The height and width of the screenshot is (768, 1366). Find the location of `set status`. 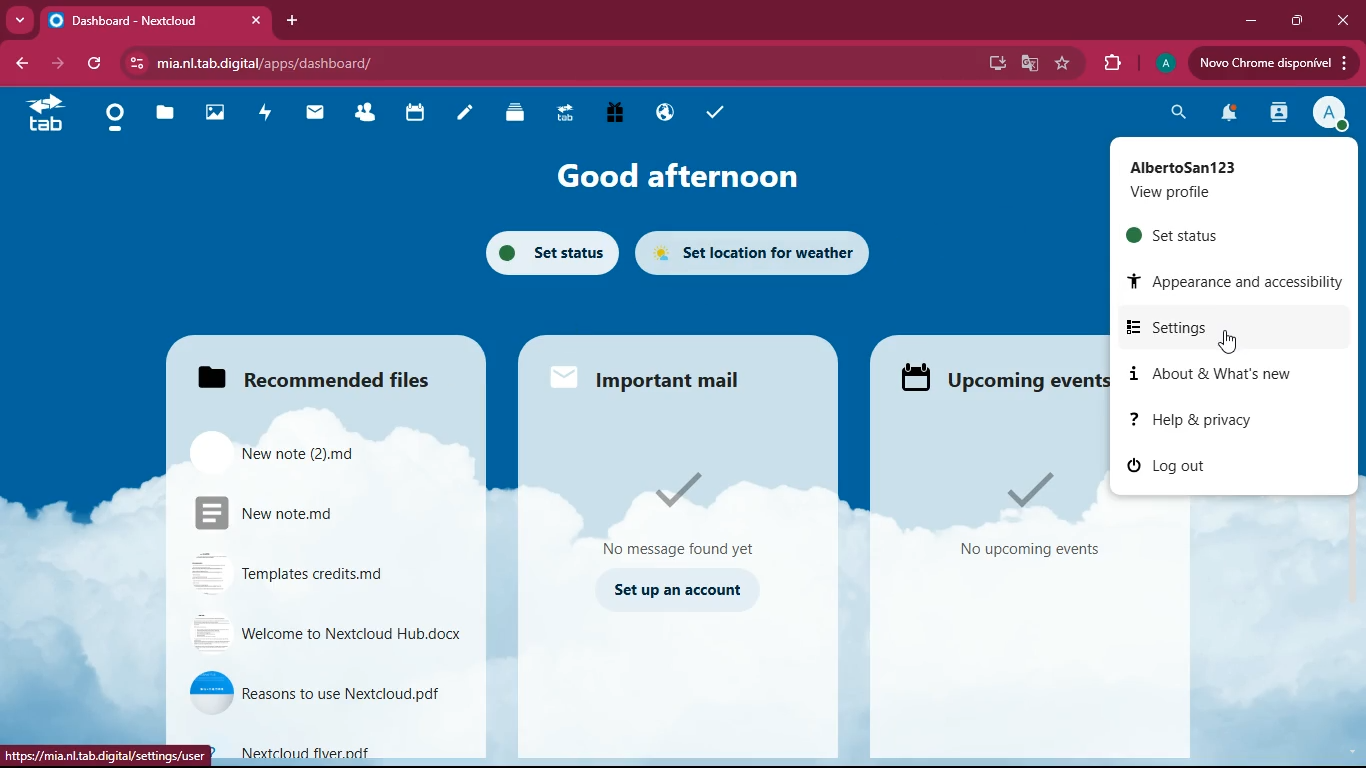

set status is located at coordinates (1232, 234).